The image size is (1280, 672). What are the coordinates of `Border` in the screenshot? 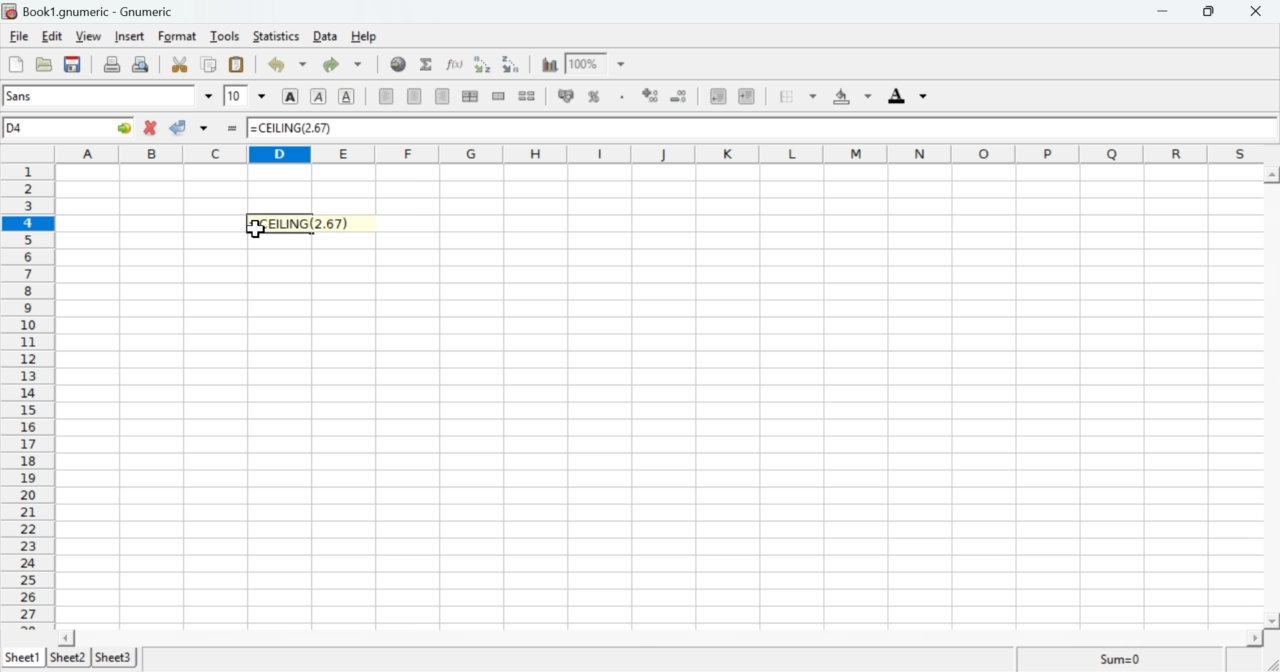 It's located at (799, 97).